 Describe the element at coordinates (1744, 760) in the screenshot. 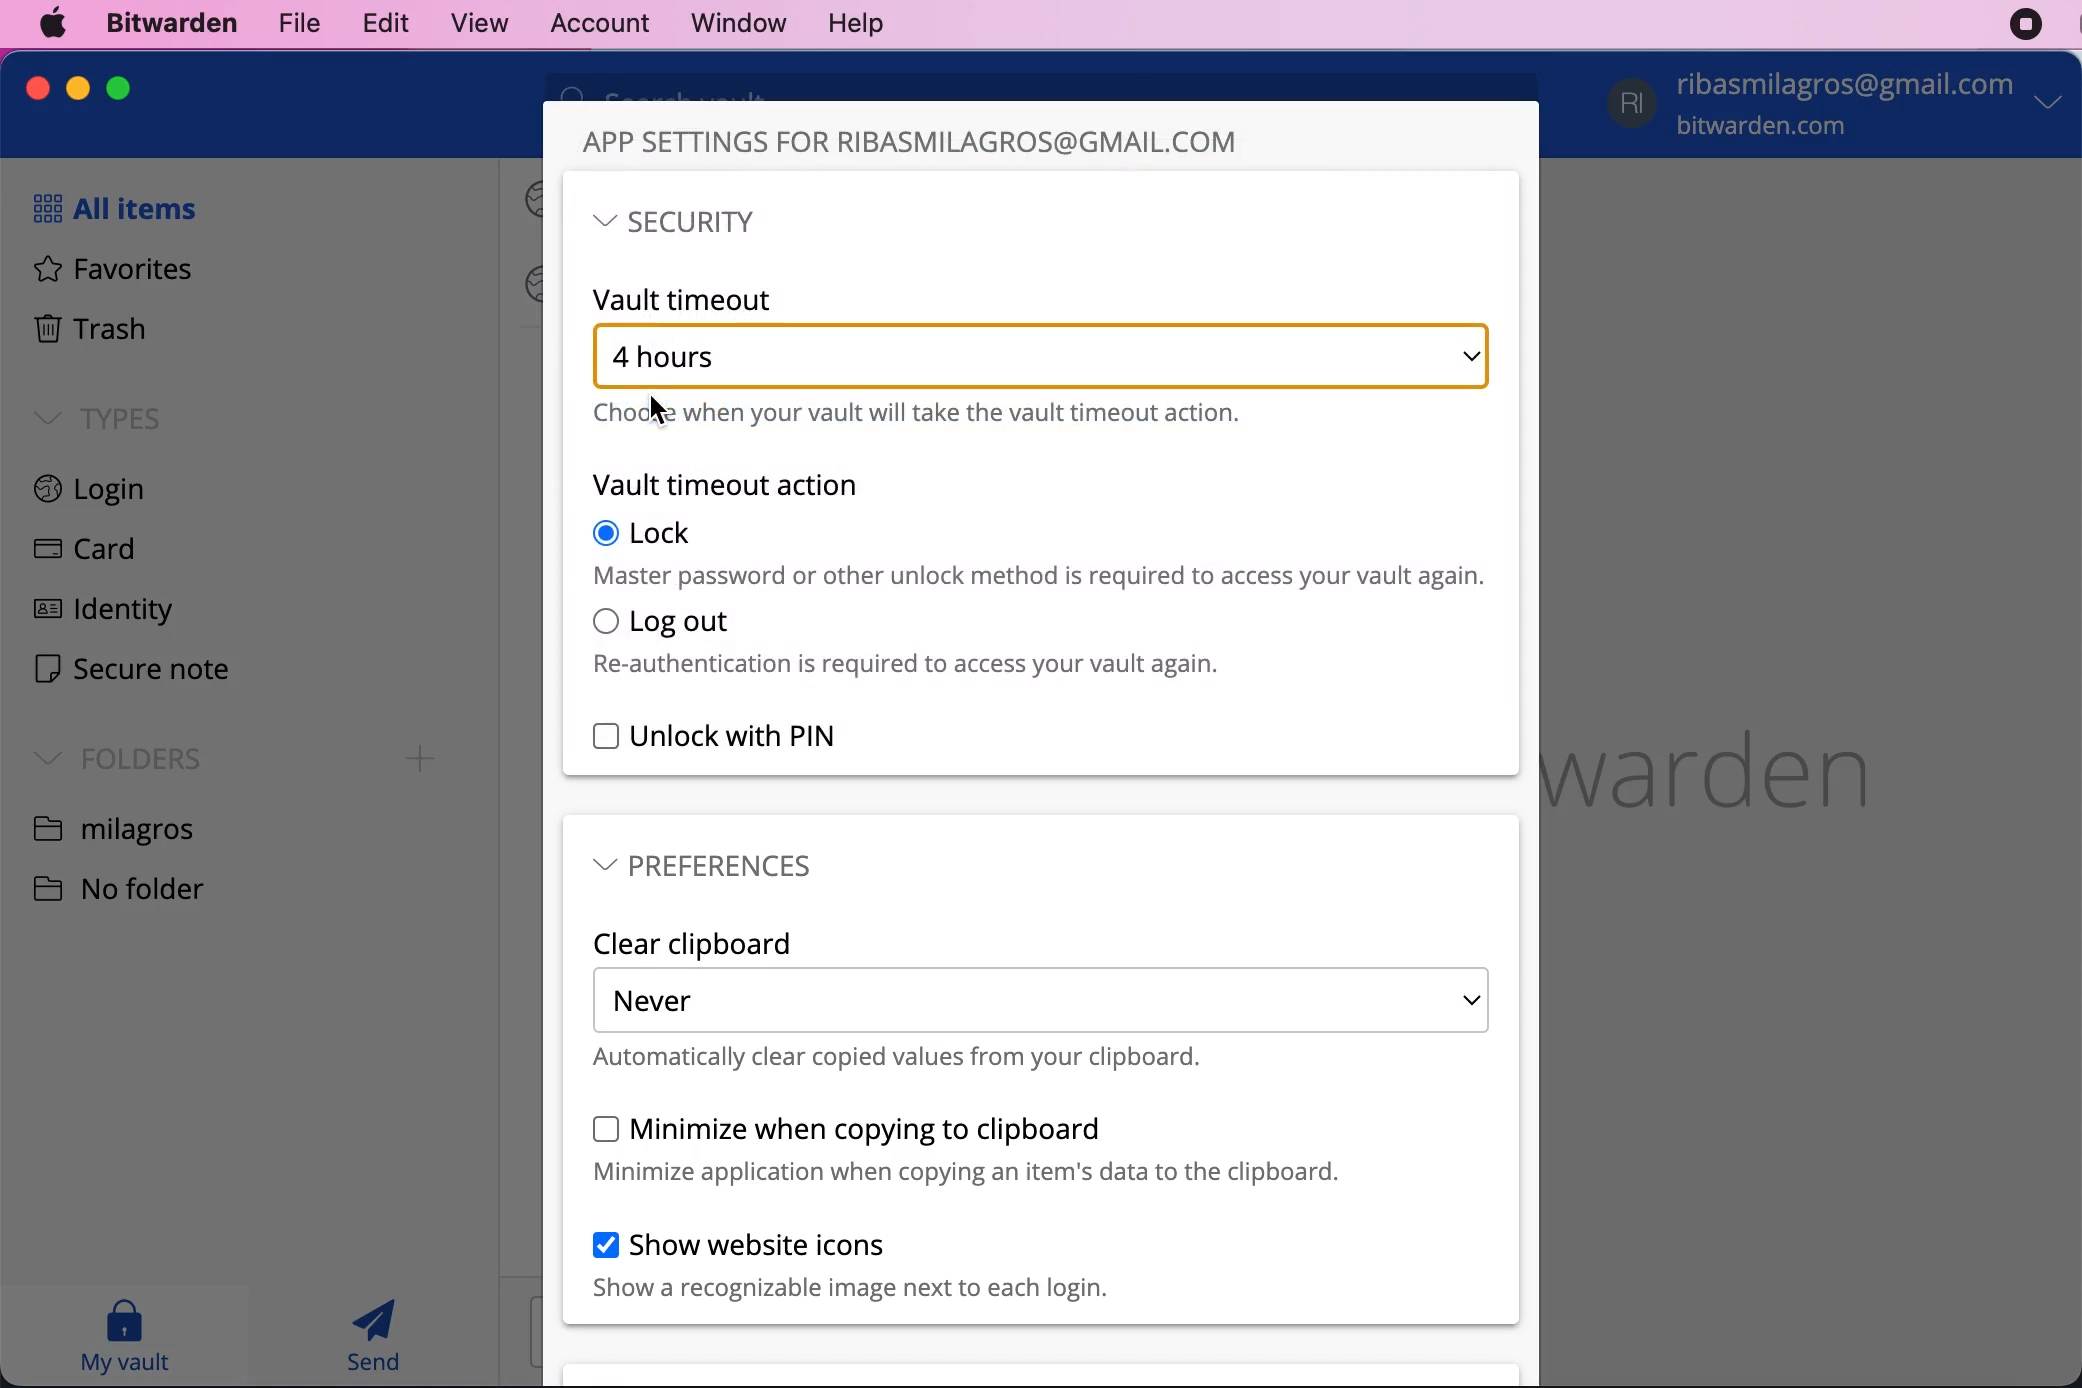

I see `bitwarden logo` at that location.